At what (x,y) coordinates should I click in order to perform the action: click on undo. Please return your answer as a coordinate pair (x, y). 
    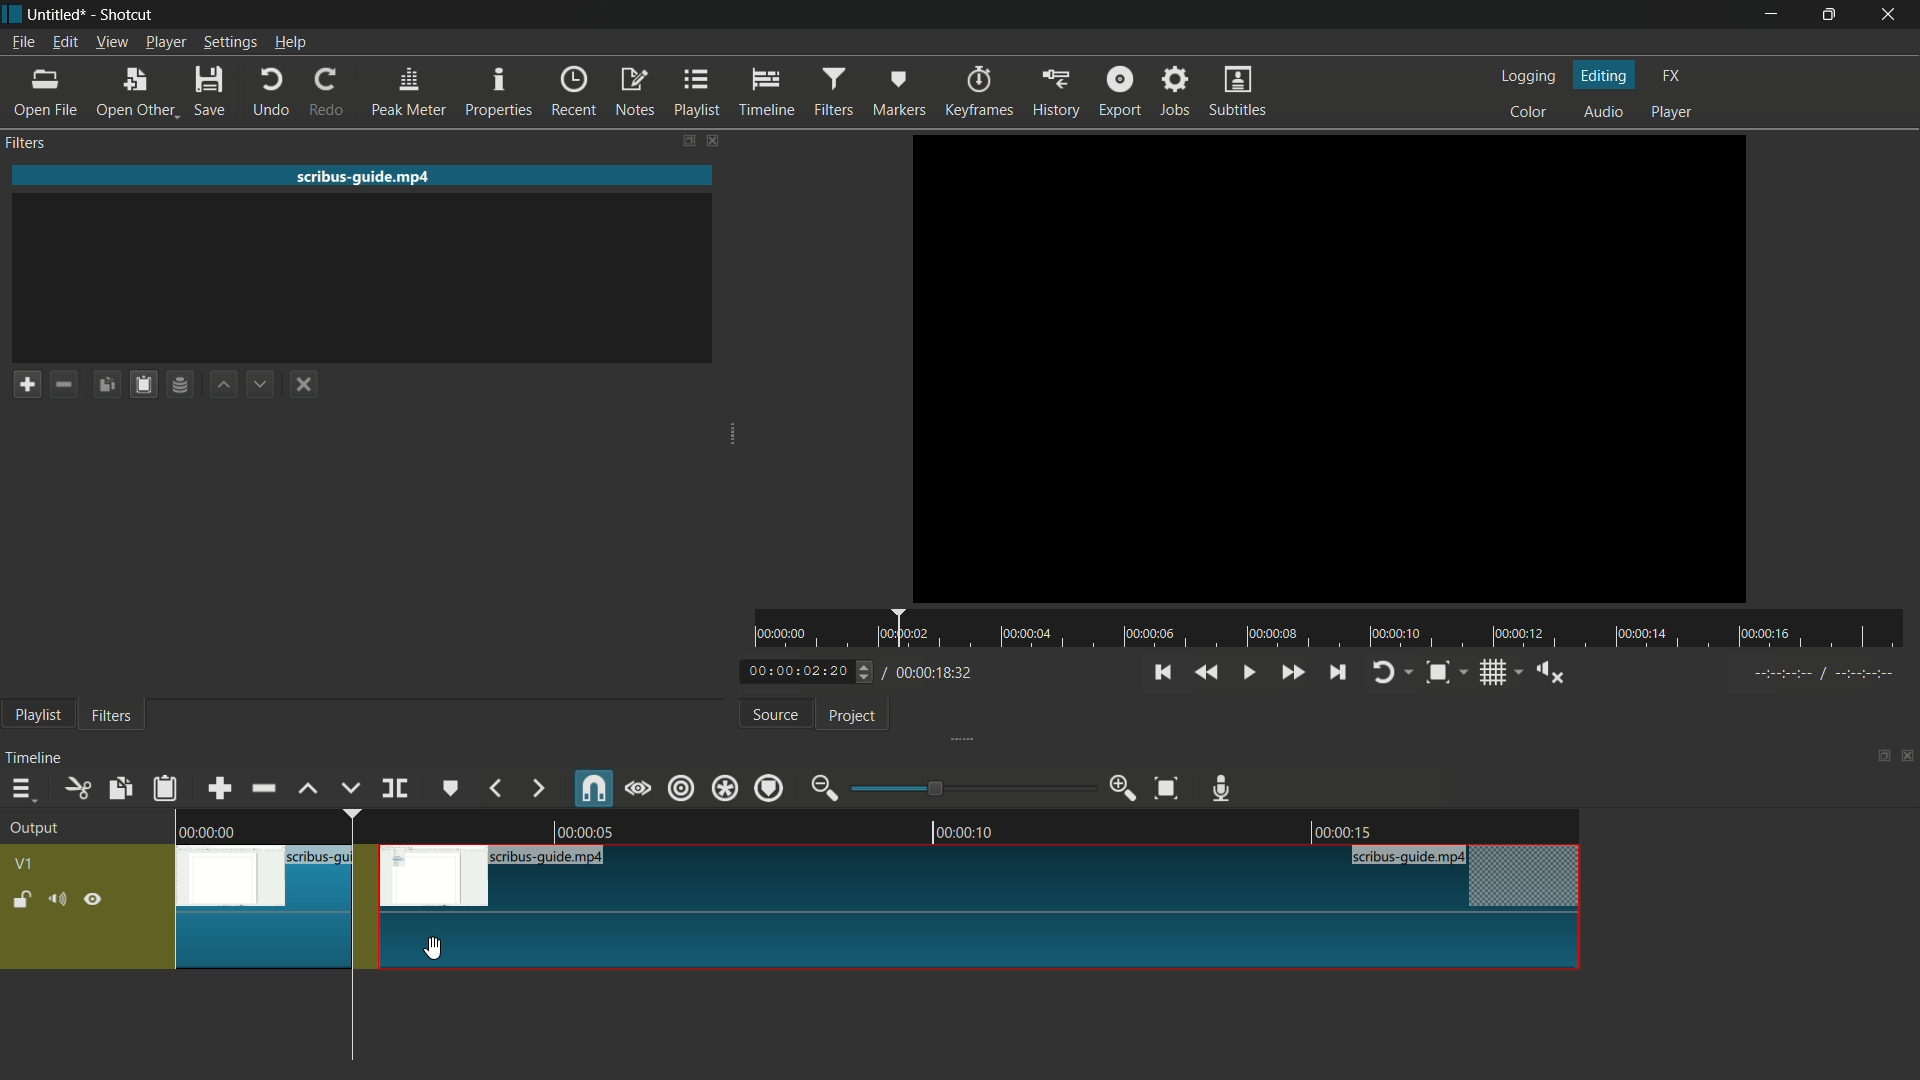
    Looking at the image, I should click on (275, 91).